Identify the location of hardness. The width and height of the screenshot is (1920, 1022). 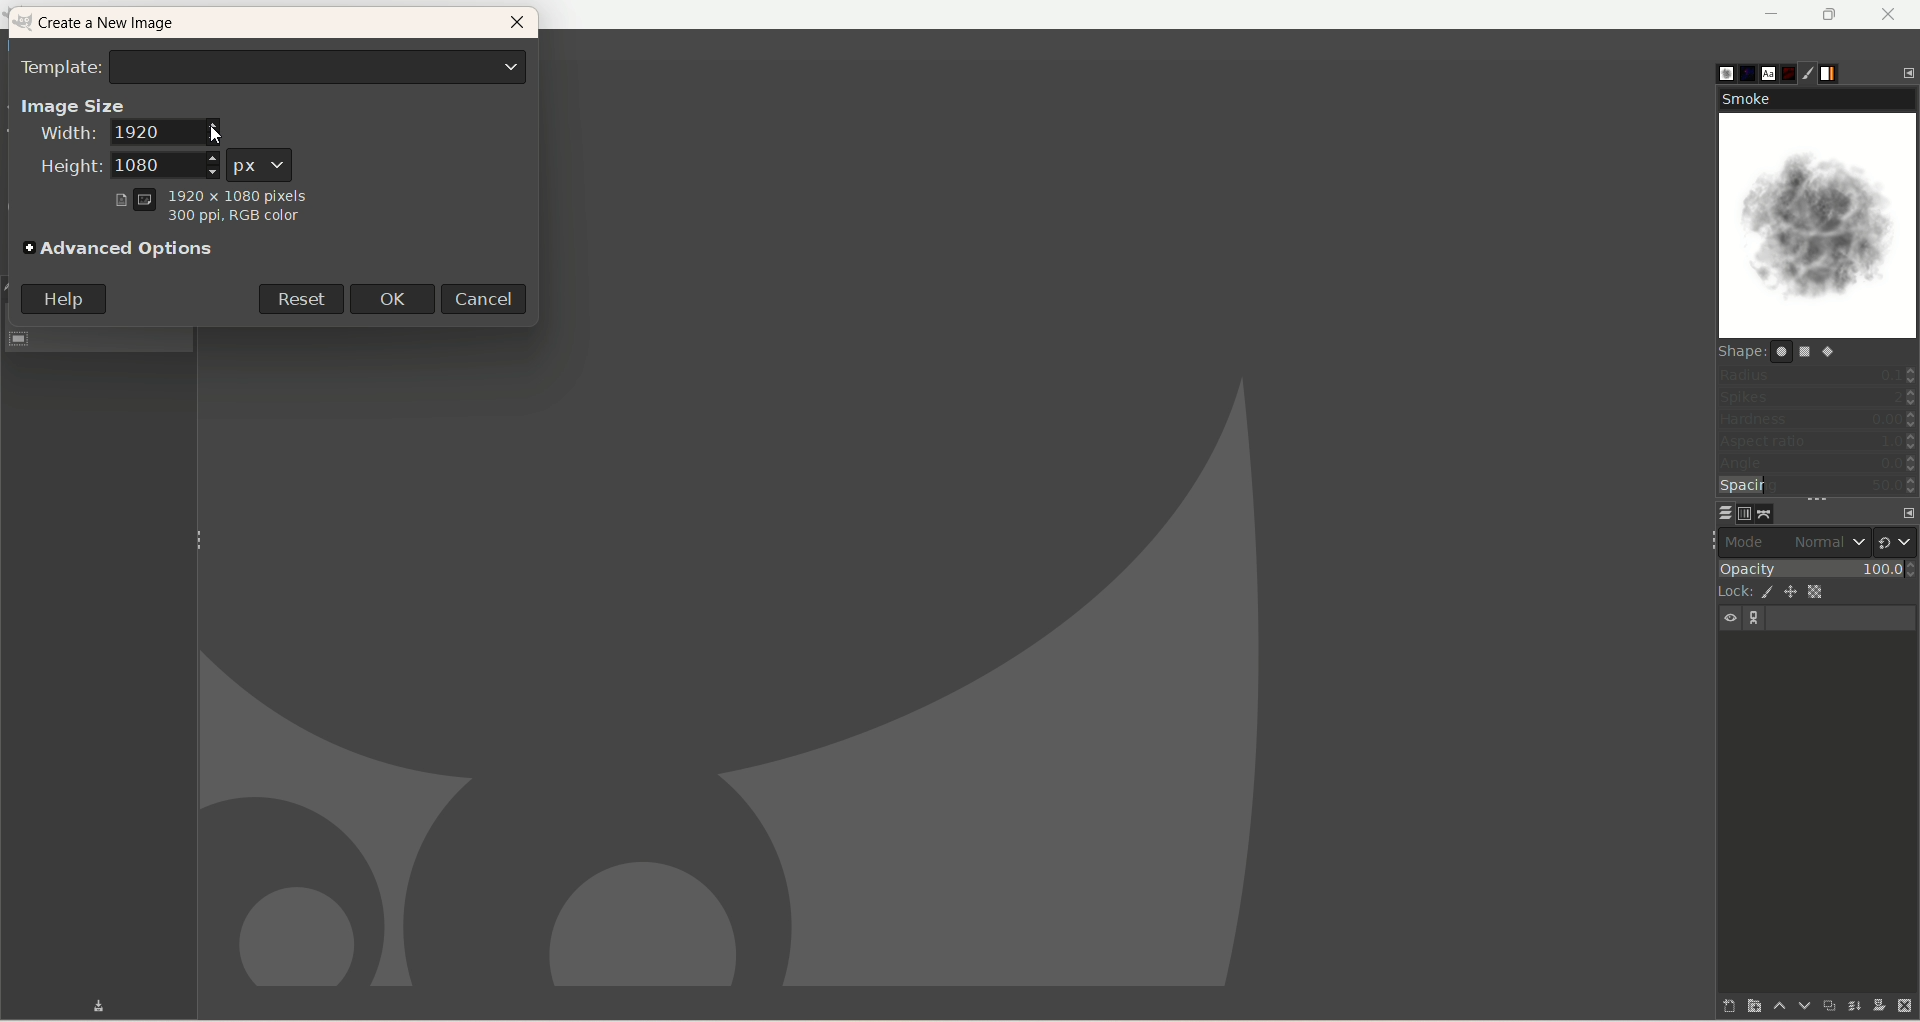
(1817, 422).